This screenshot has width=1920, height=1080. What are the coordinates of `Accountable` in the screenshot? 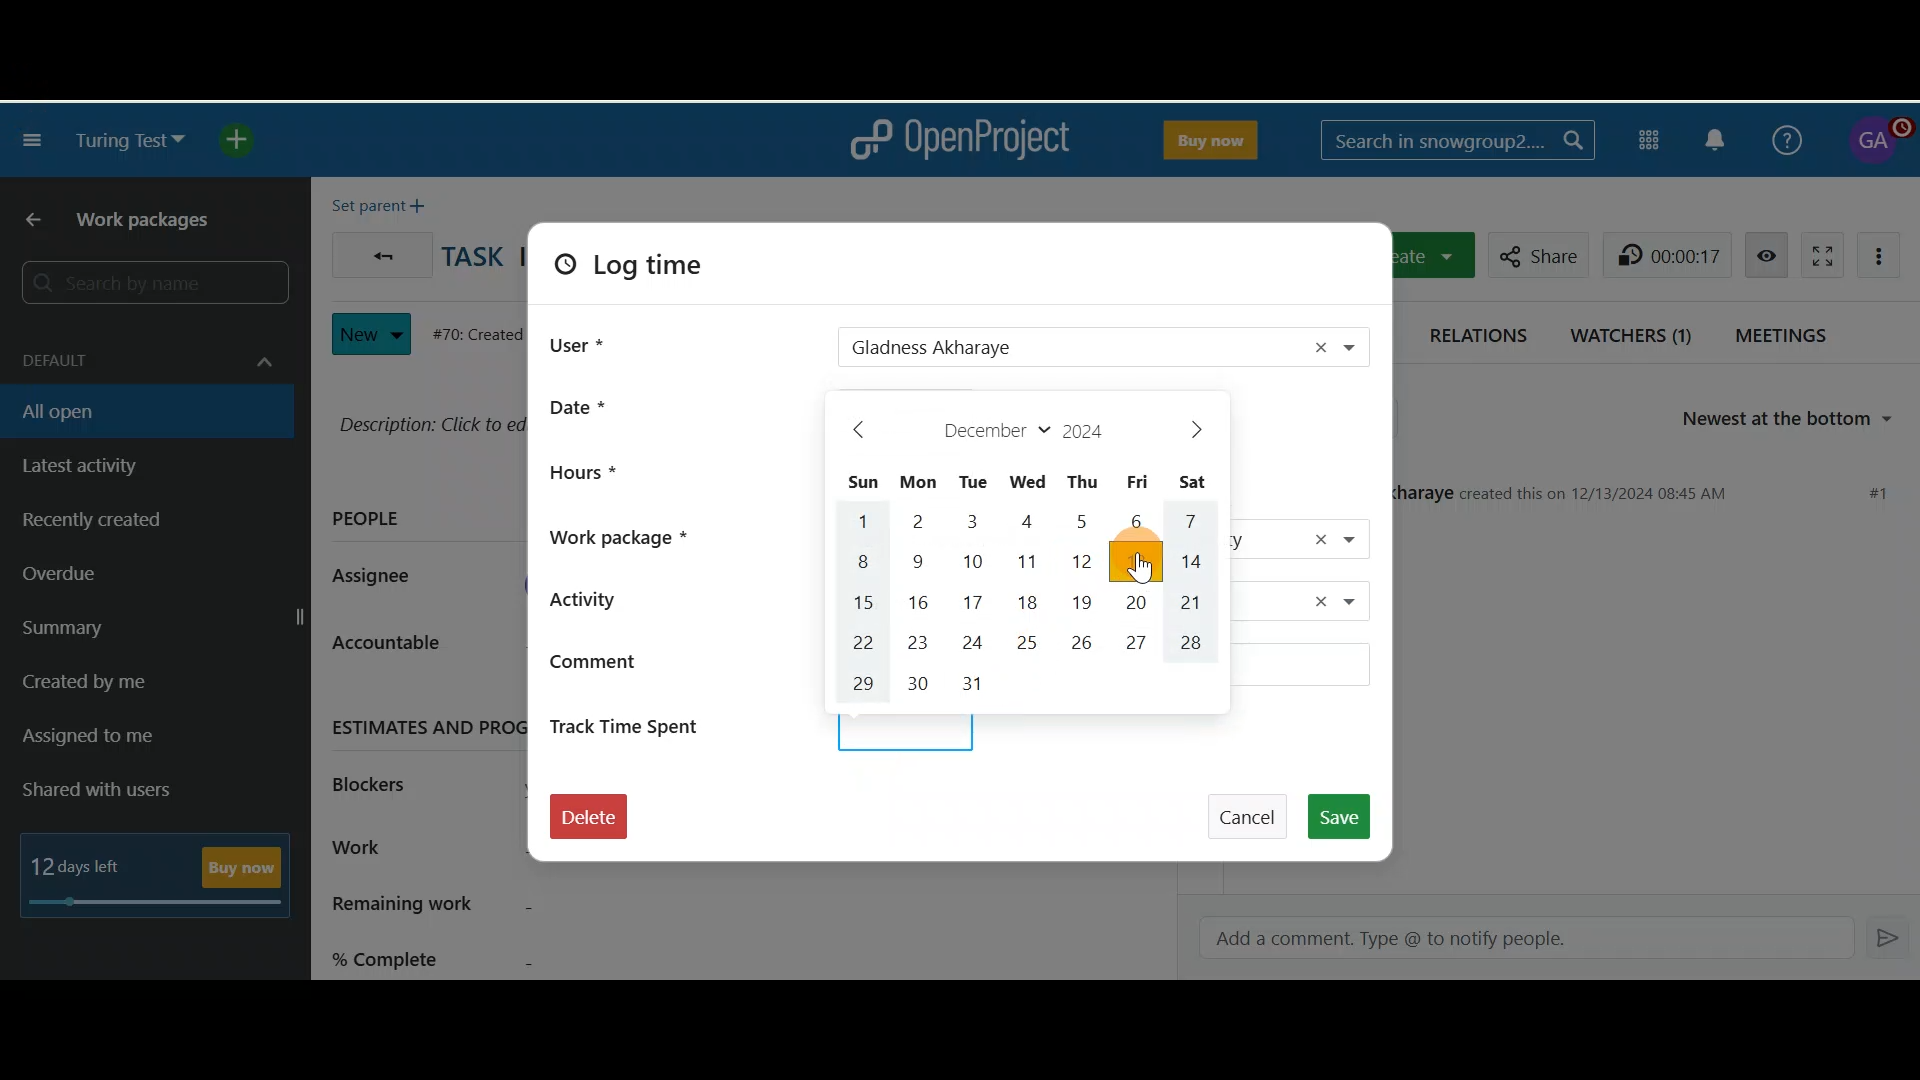 It's located at (404, 650).